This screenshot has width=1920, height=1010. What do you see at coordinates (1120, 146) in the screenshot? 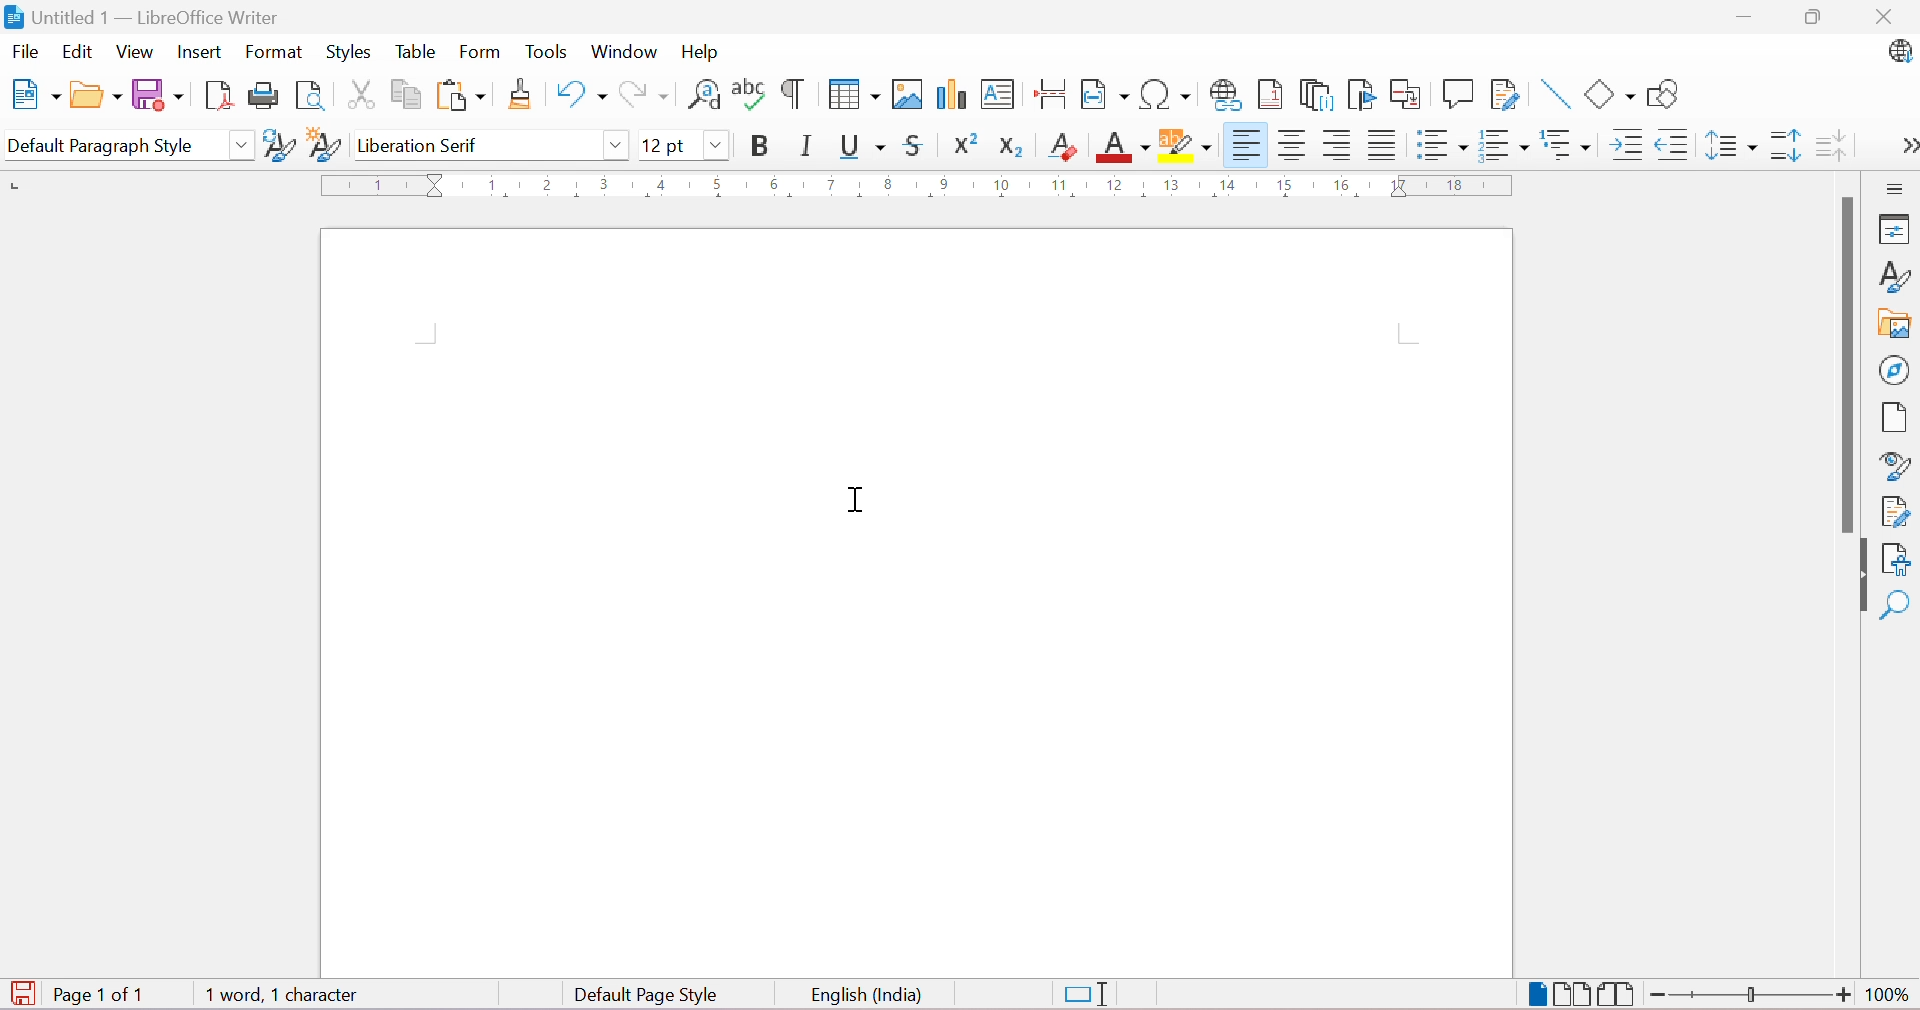
I see `Font Color` at bounding box center [1120, 146].